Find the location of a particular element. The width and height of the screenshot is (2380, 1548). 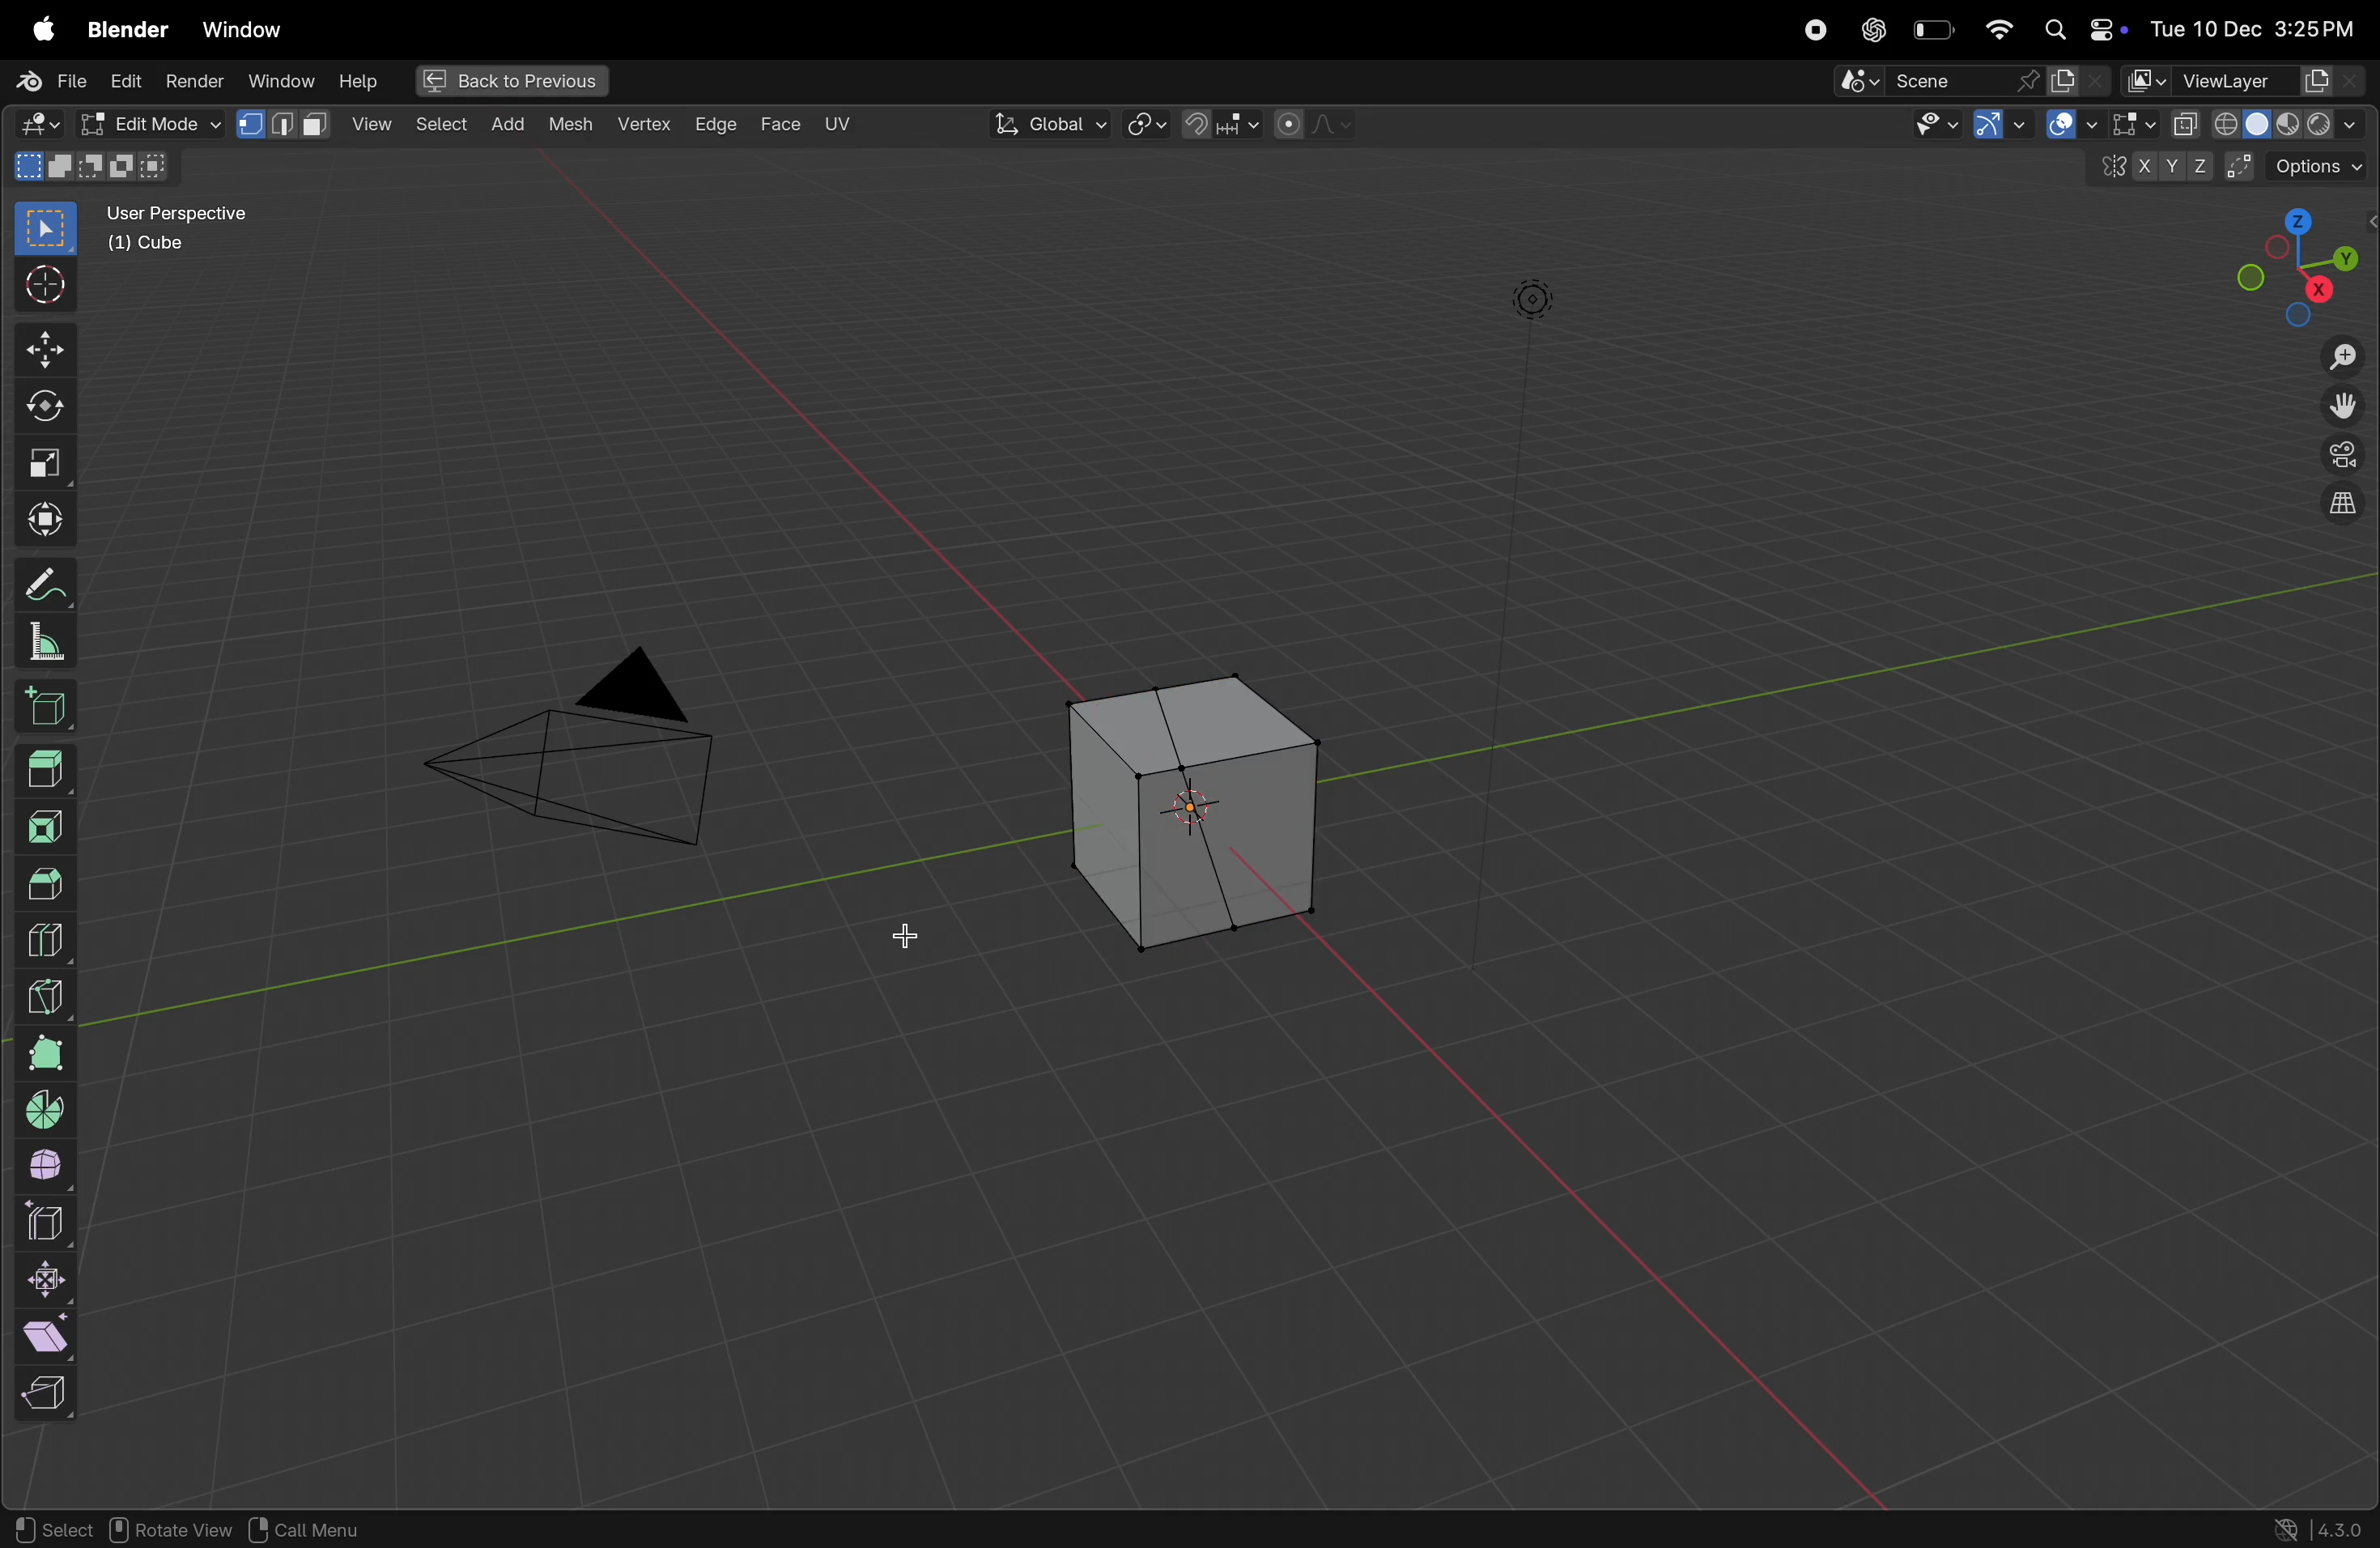

orthographic view is located at coordinates (2337, 509).